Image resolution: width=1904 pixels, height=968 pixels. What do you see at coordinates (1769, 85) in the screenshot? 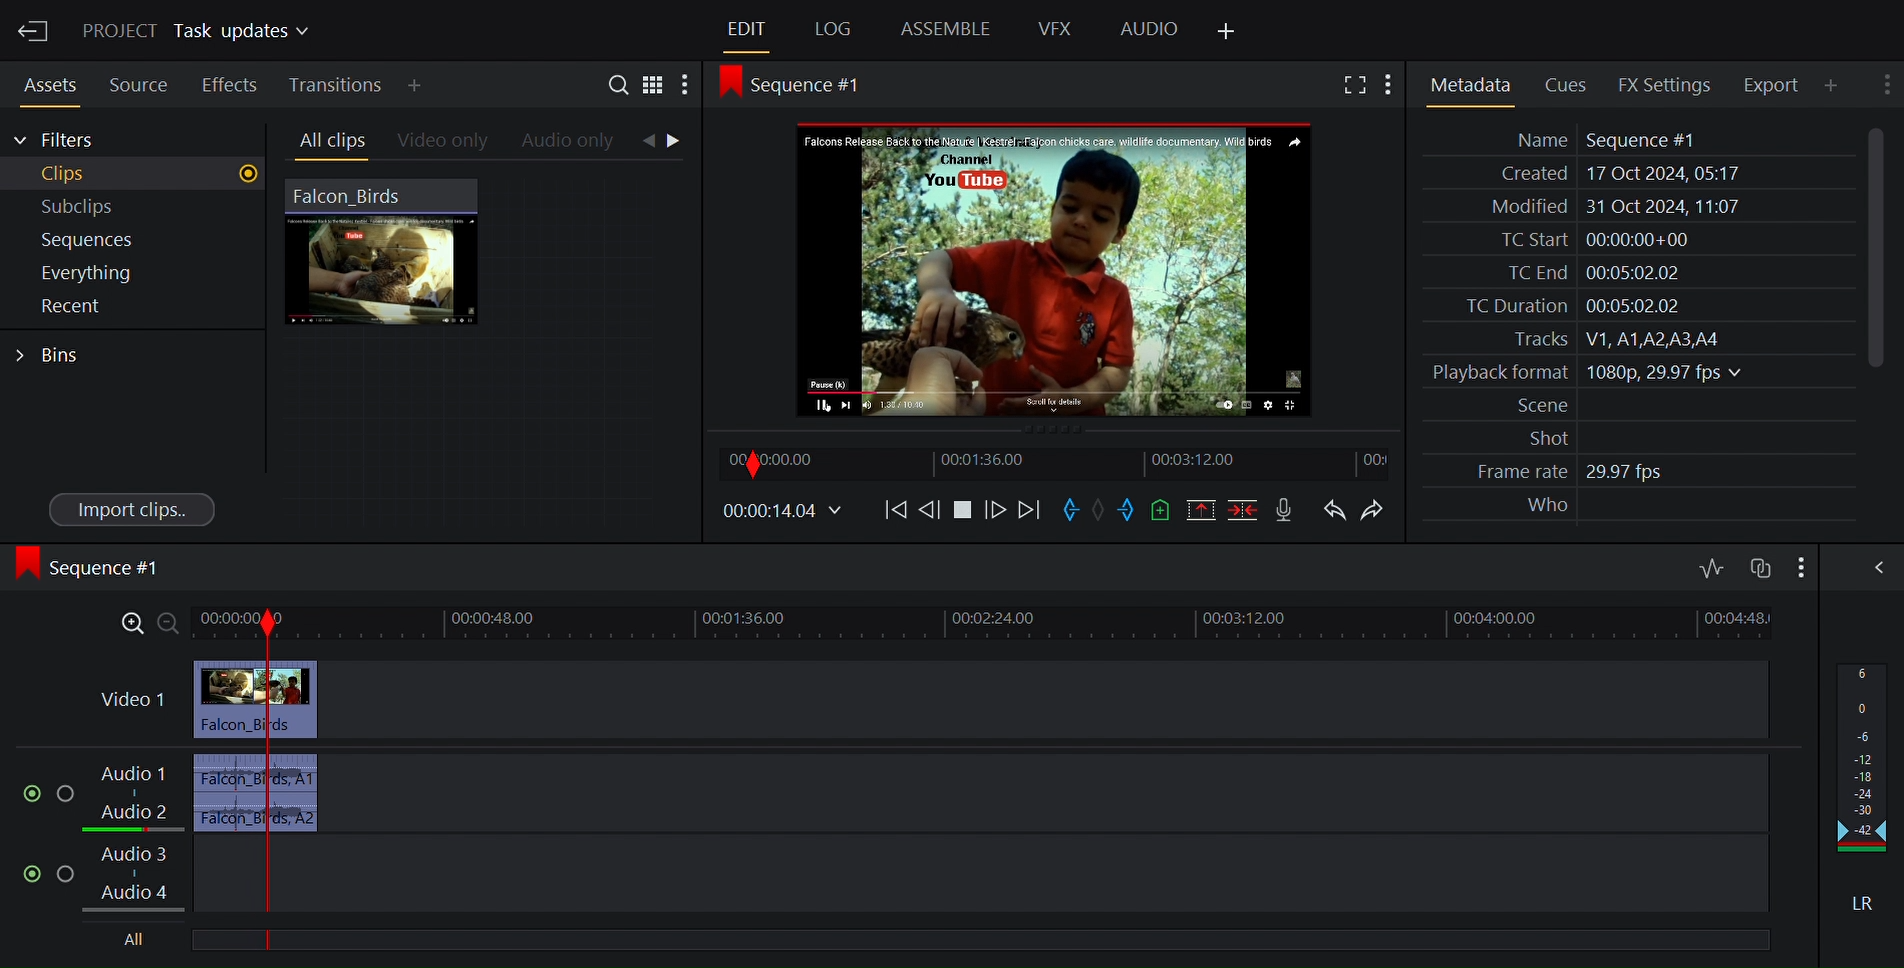
I see `Export` at bounding box center [1769, 85].